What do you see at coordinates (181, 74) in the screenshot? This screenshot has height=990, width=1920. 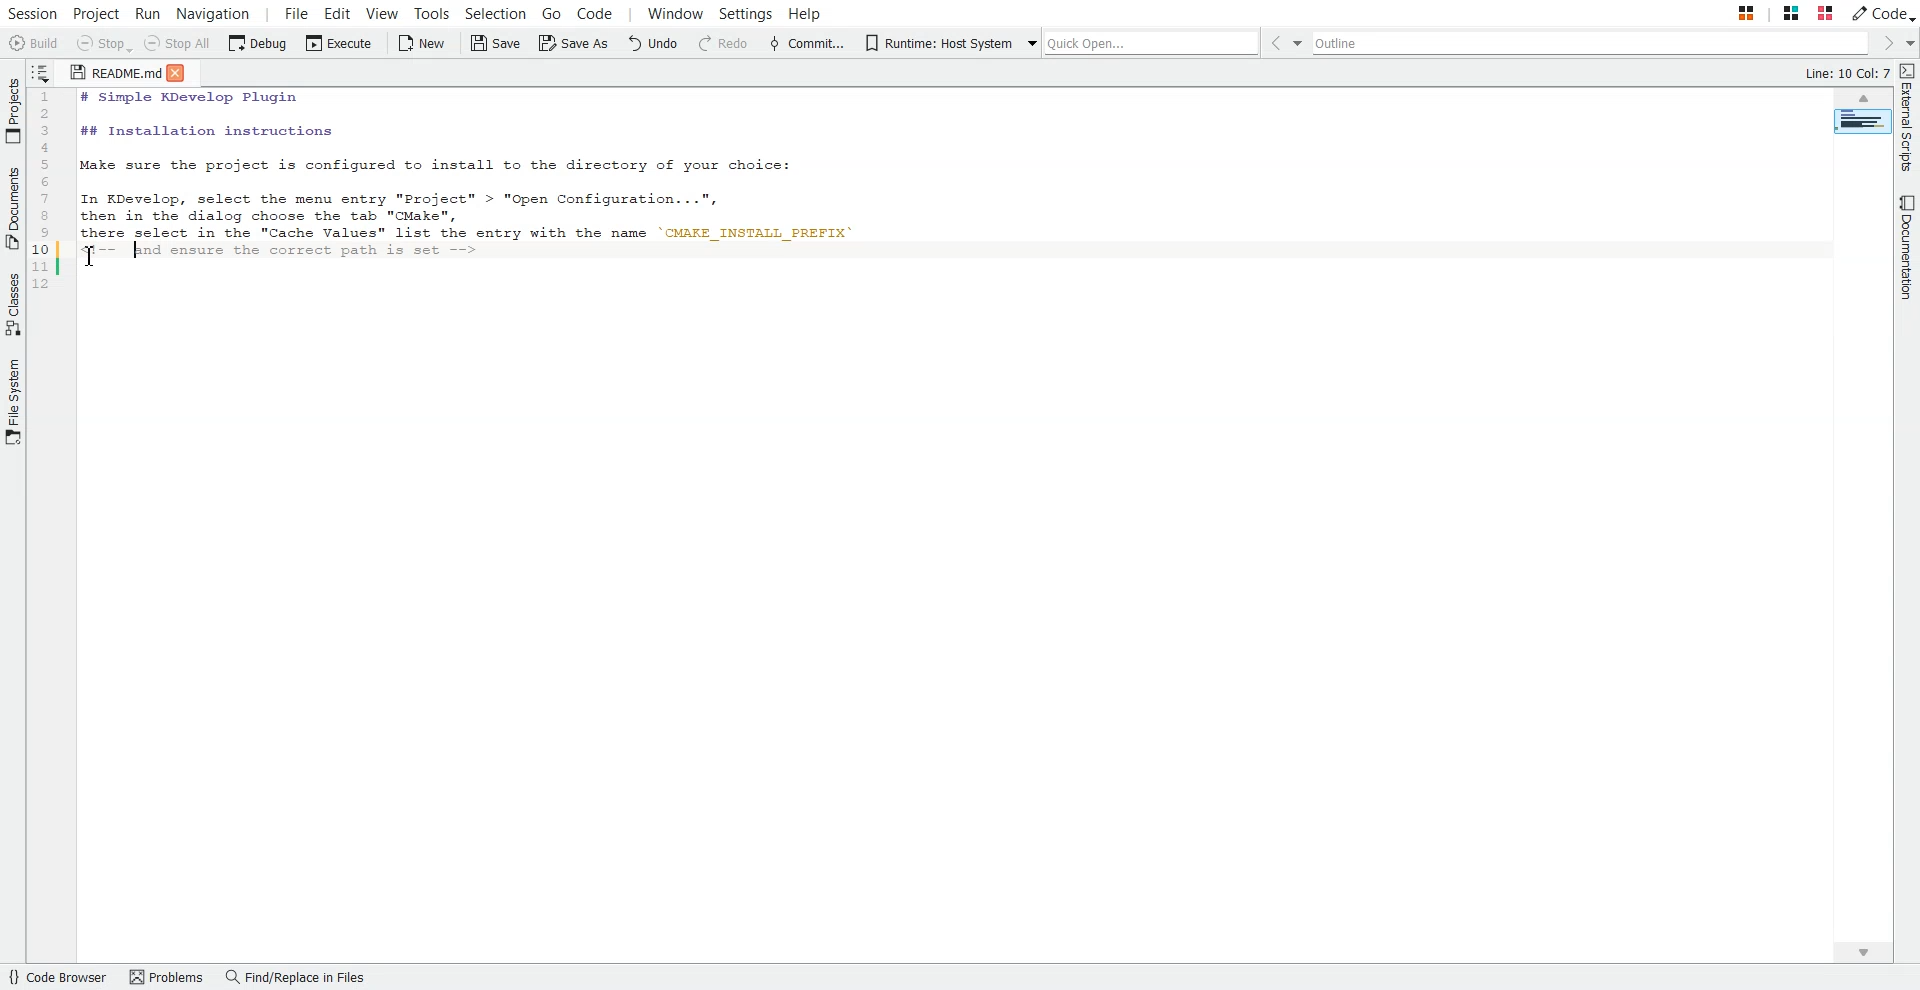 I see `Close` at bounding box center [181, 74].